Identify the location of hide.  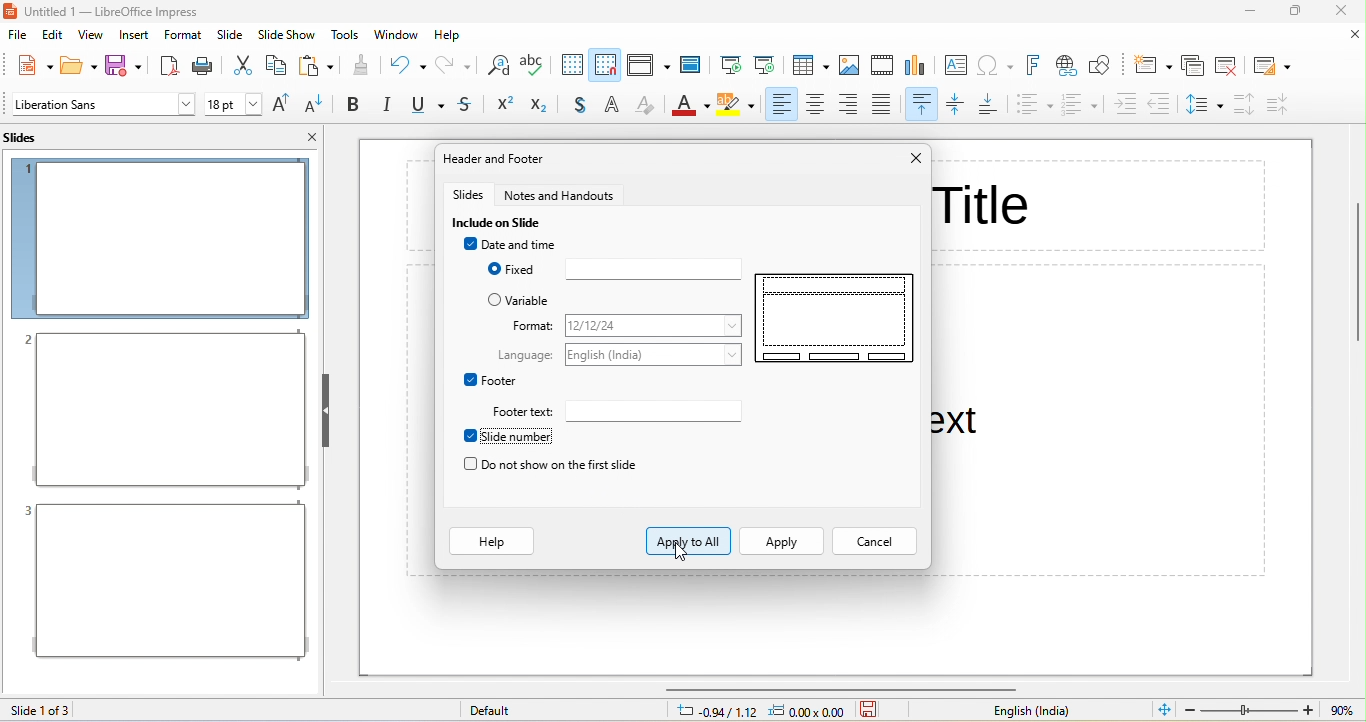
(324, 410).